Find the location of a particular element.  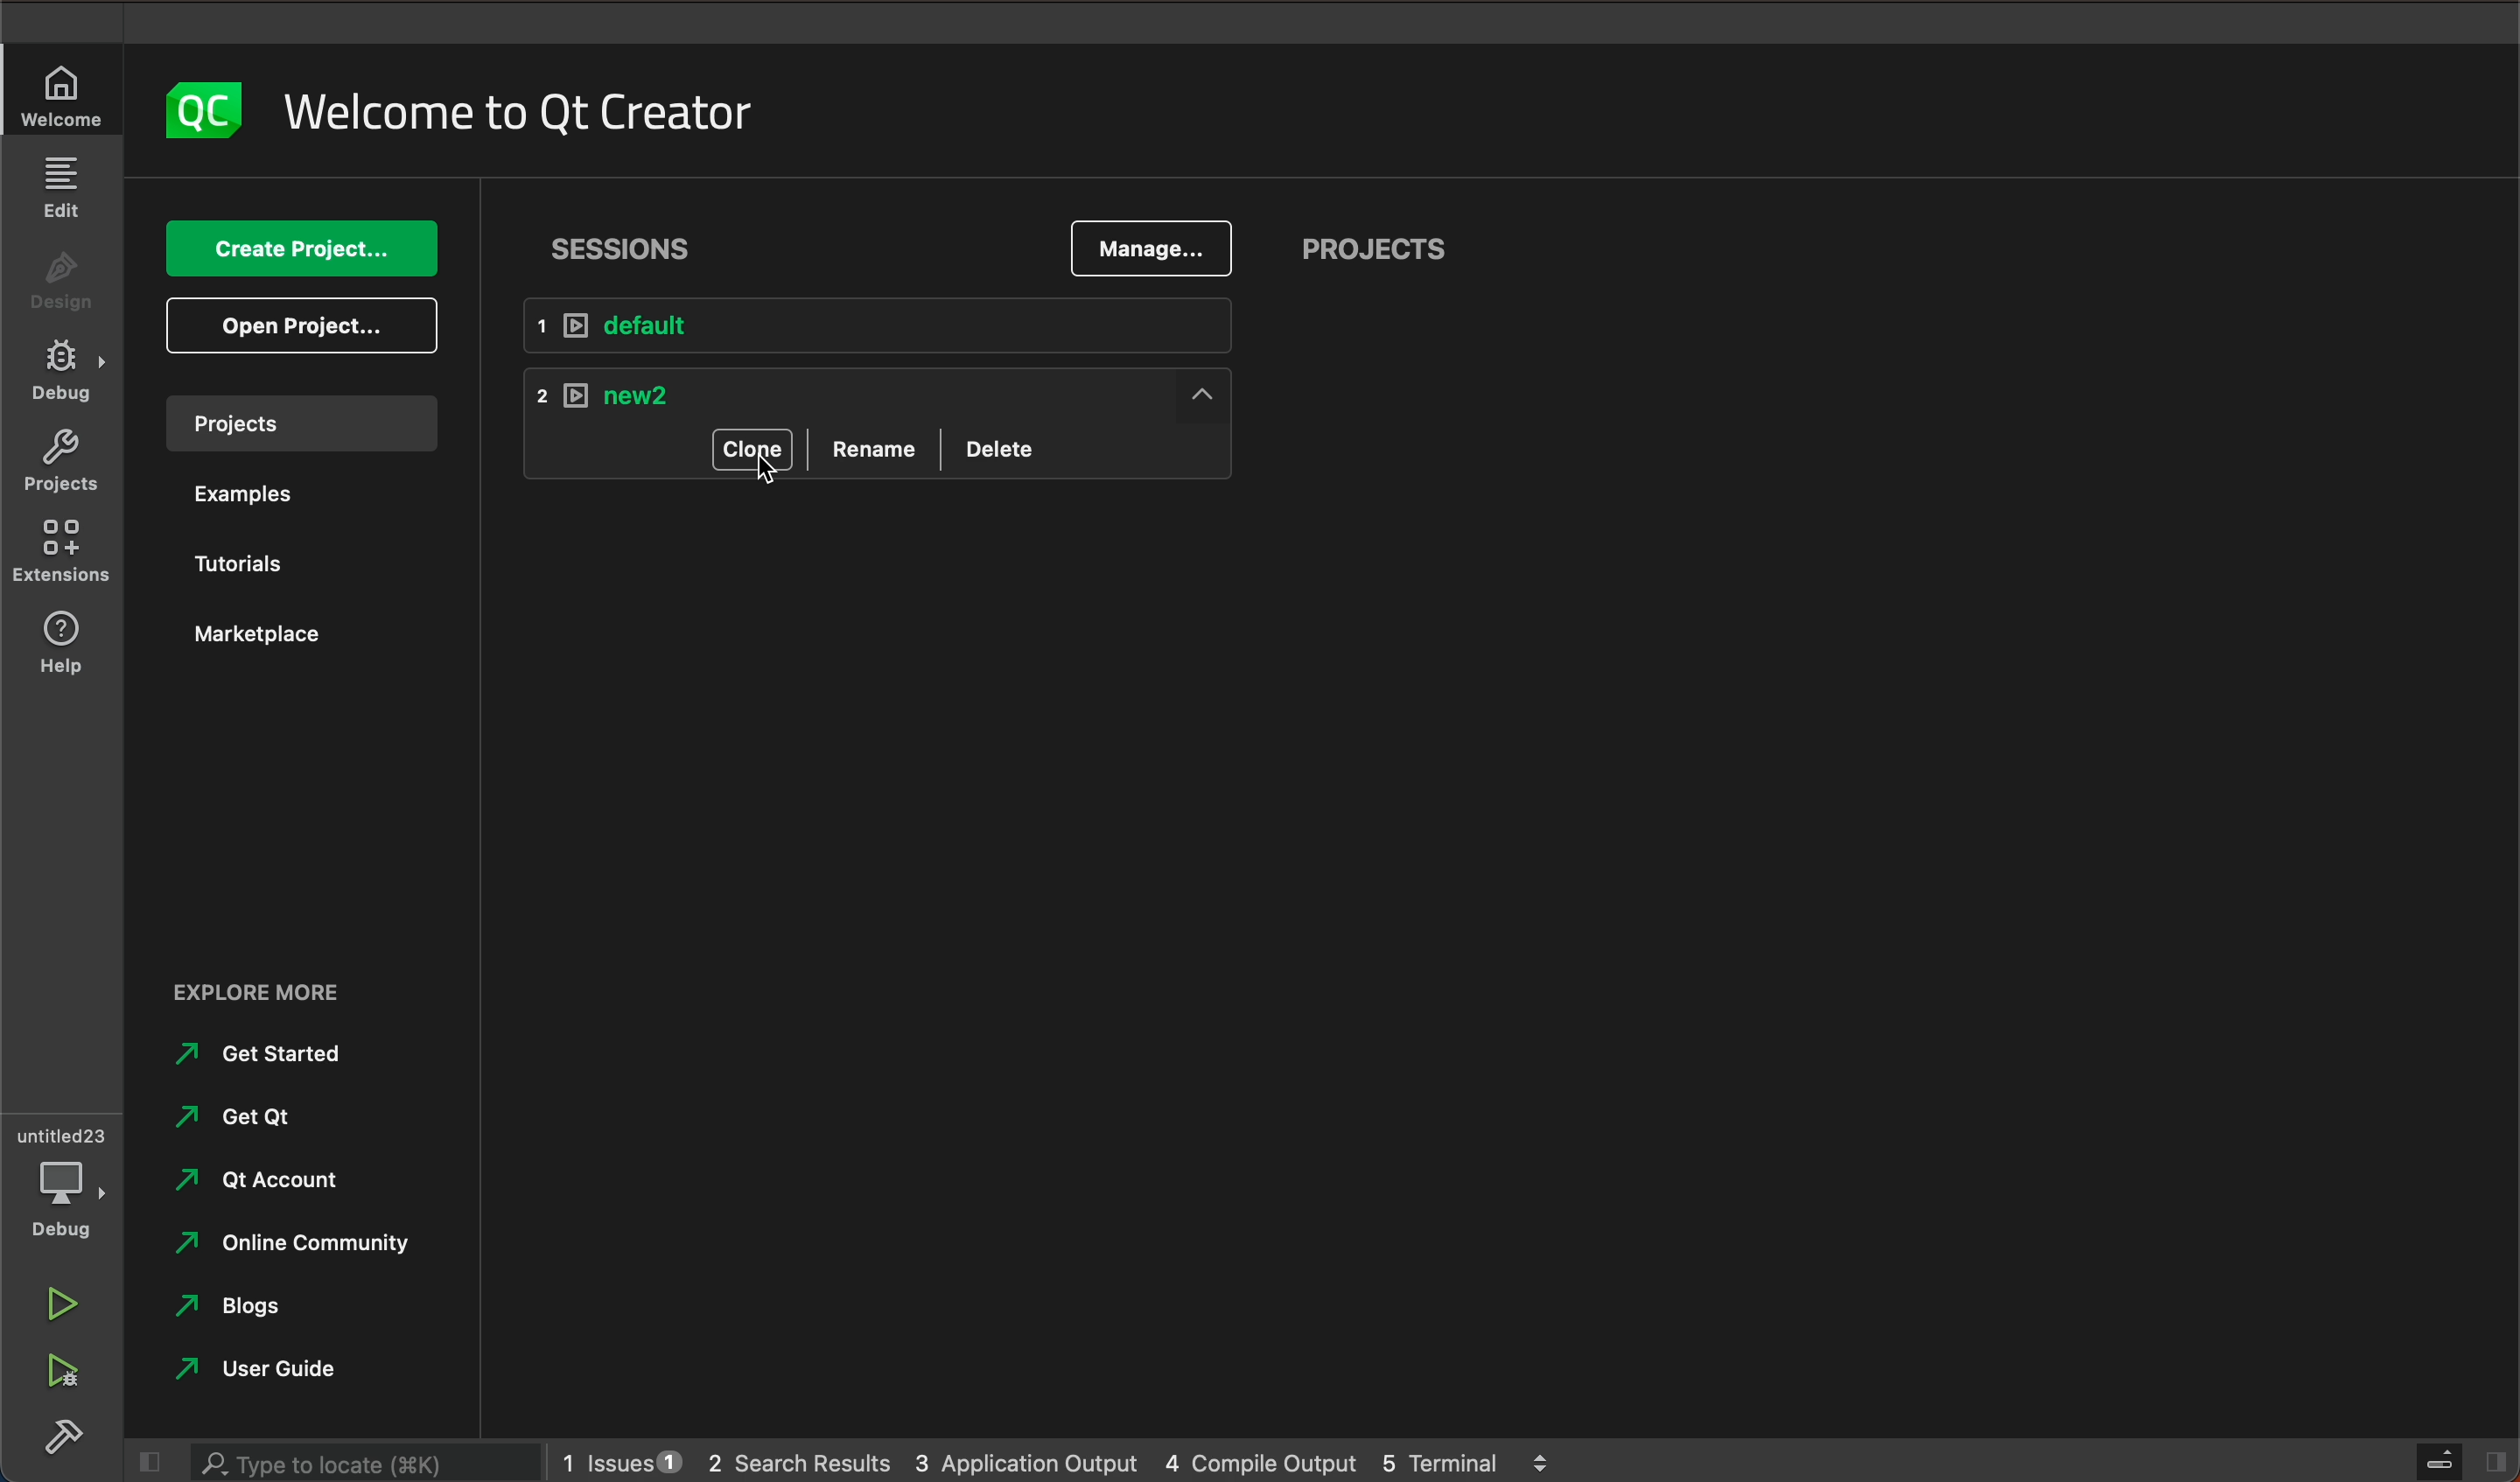

open project is located at coordinates (300, 325).